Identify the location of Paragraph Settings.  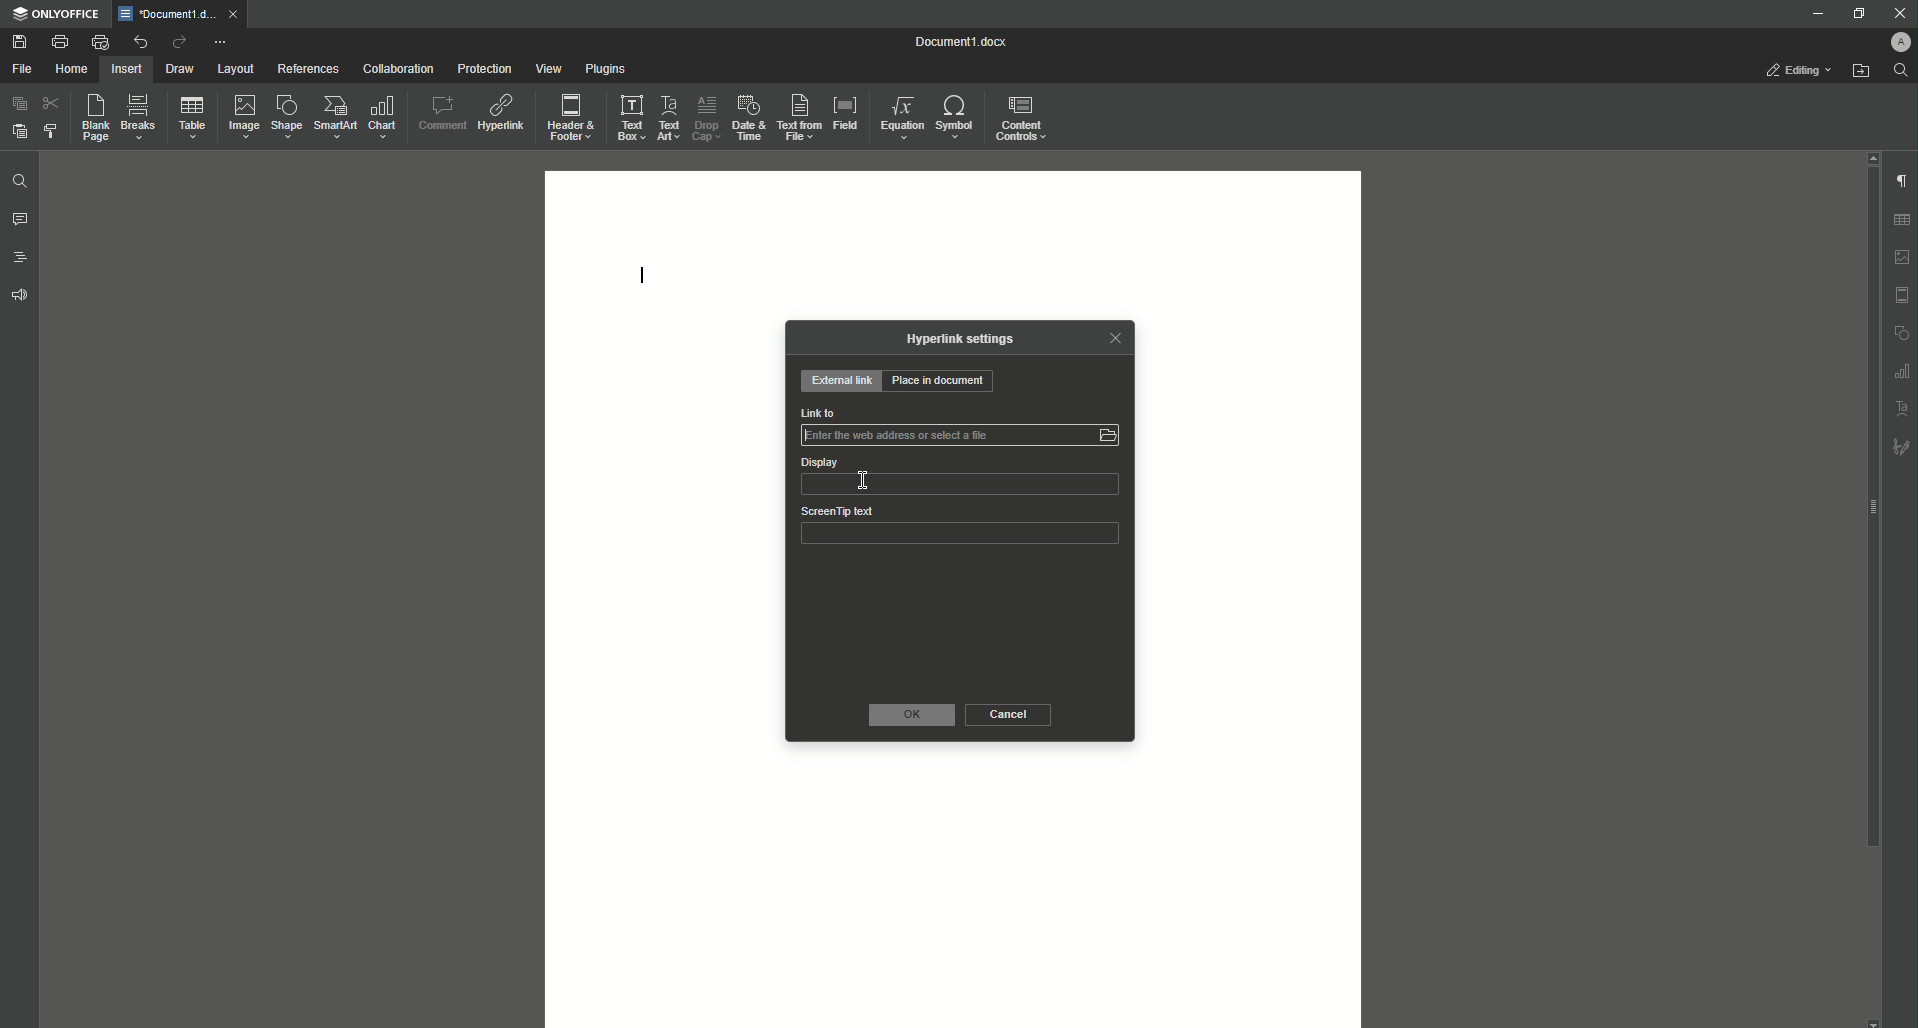
(1902, 181).